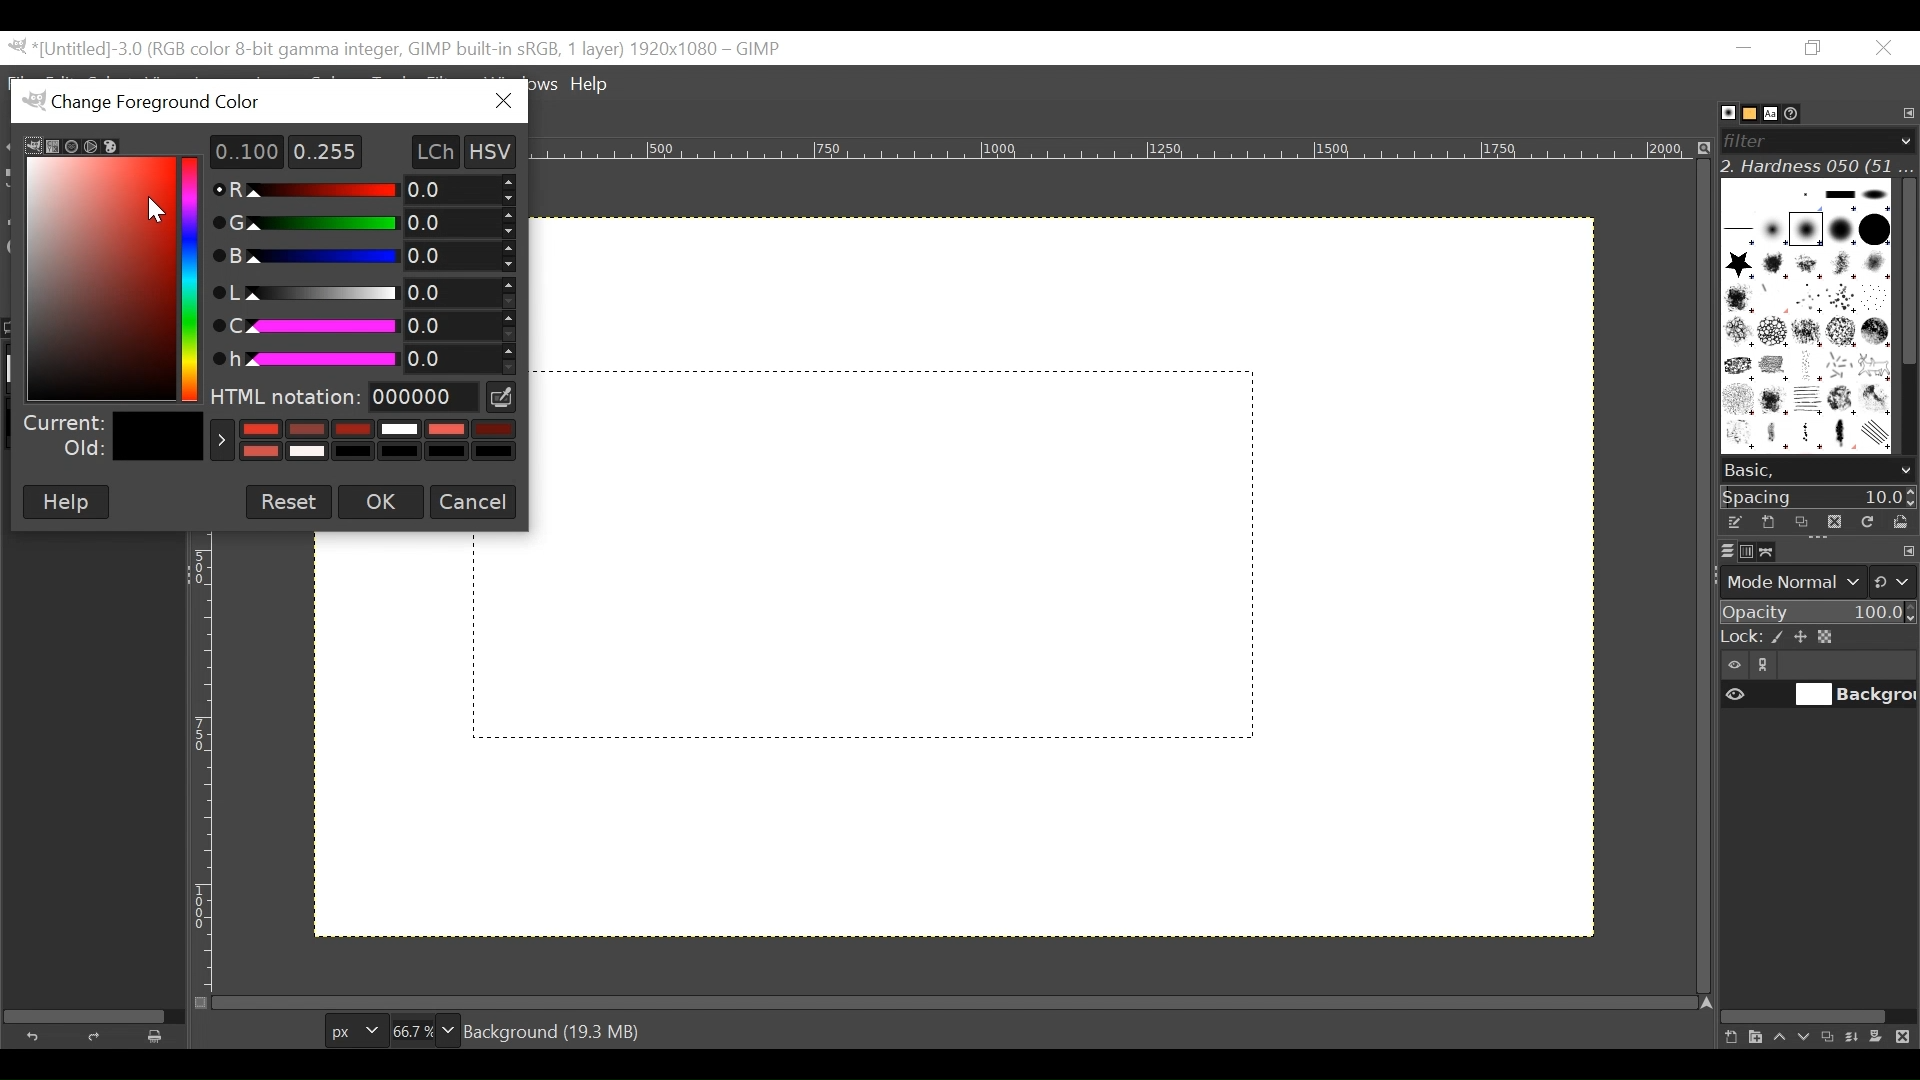 Image resolution: width=1920 pixels, height=1080 pixels. What do you see at coordinates (1831, 1037) in the screenshot?
I see `Duplicate this layer` at bounding box center [1831, 1037].